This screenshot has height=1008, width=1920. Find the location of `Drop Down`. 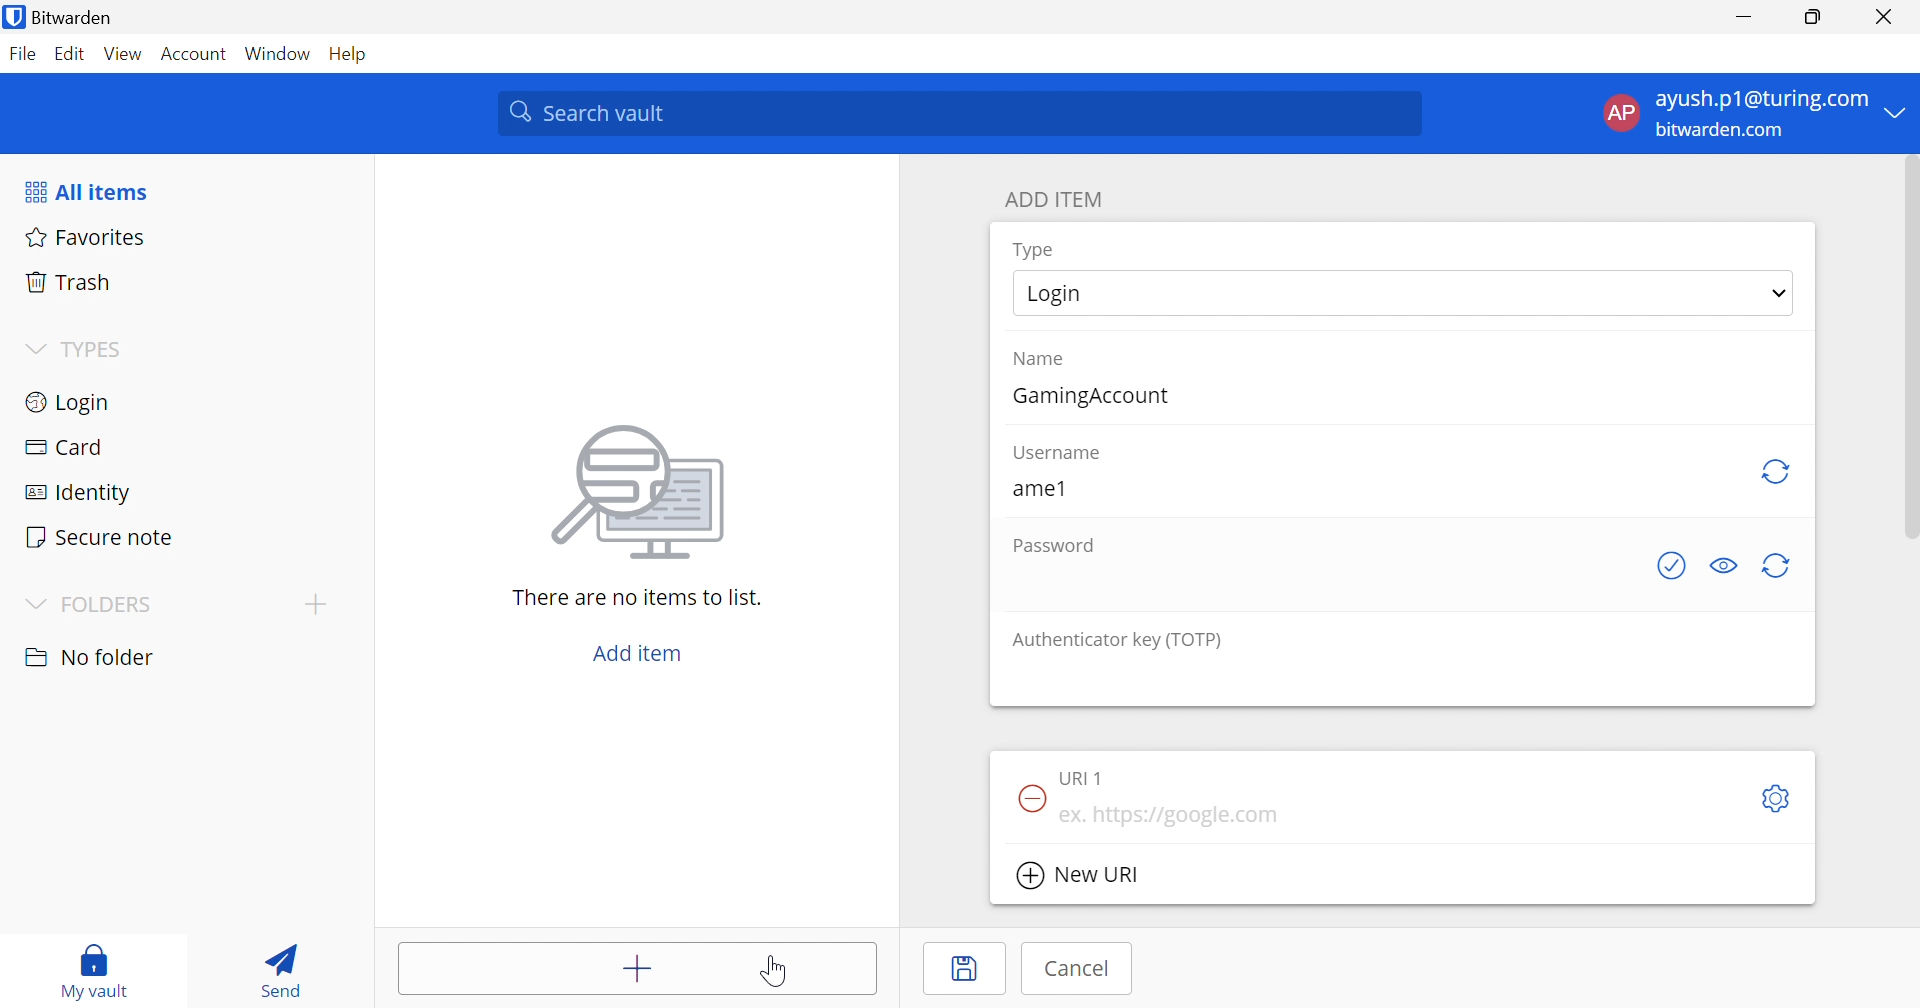

Drop Down is located at coordinates (31, 603).